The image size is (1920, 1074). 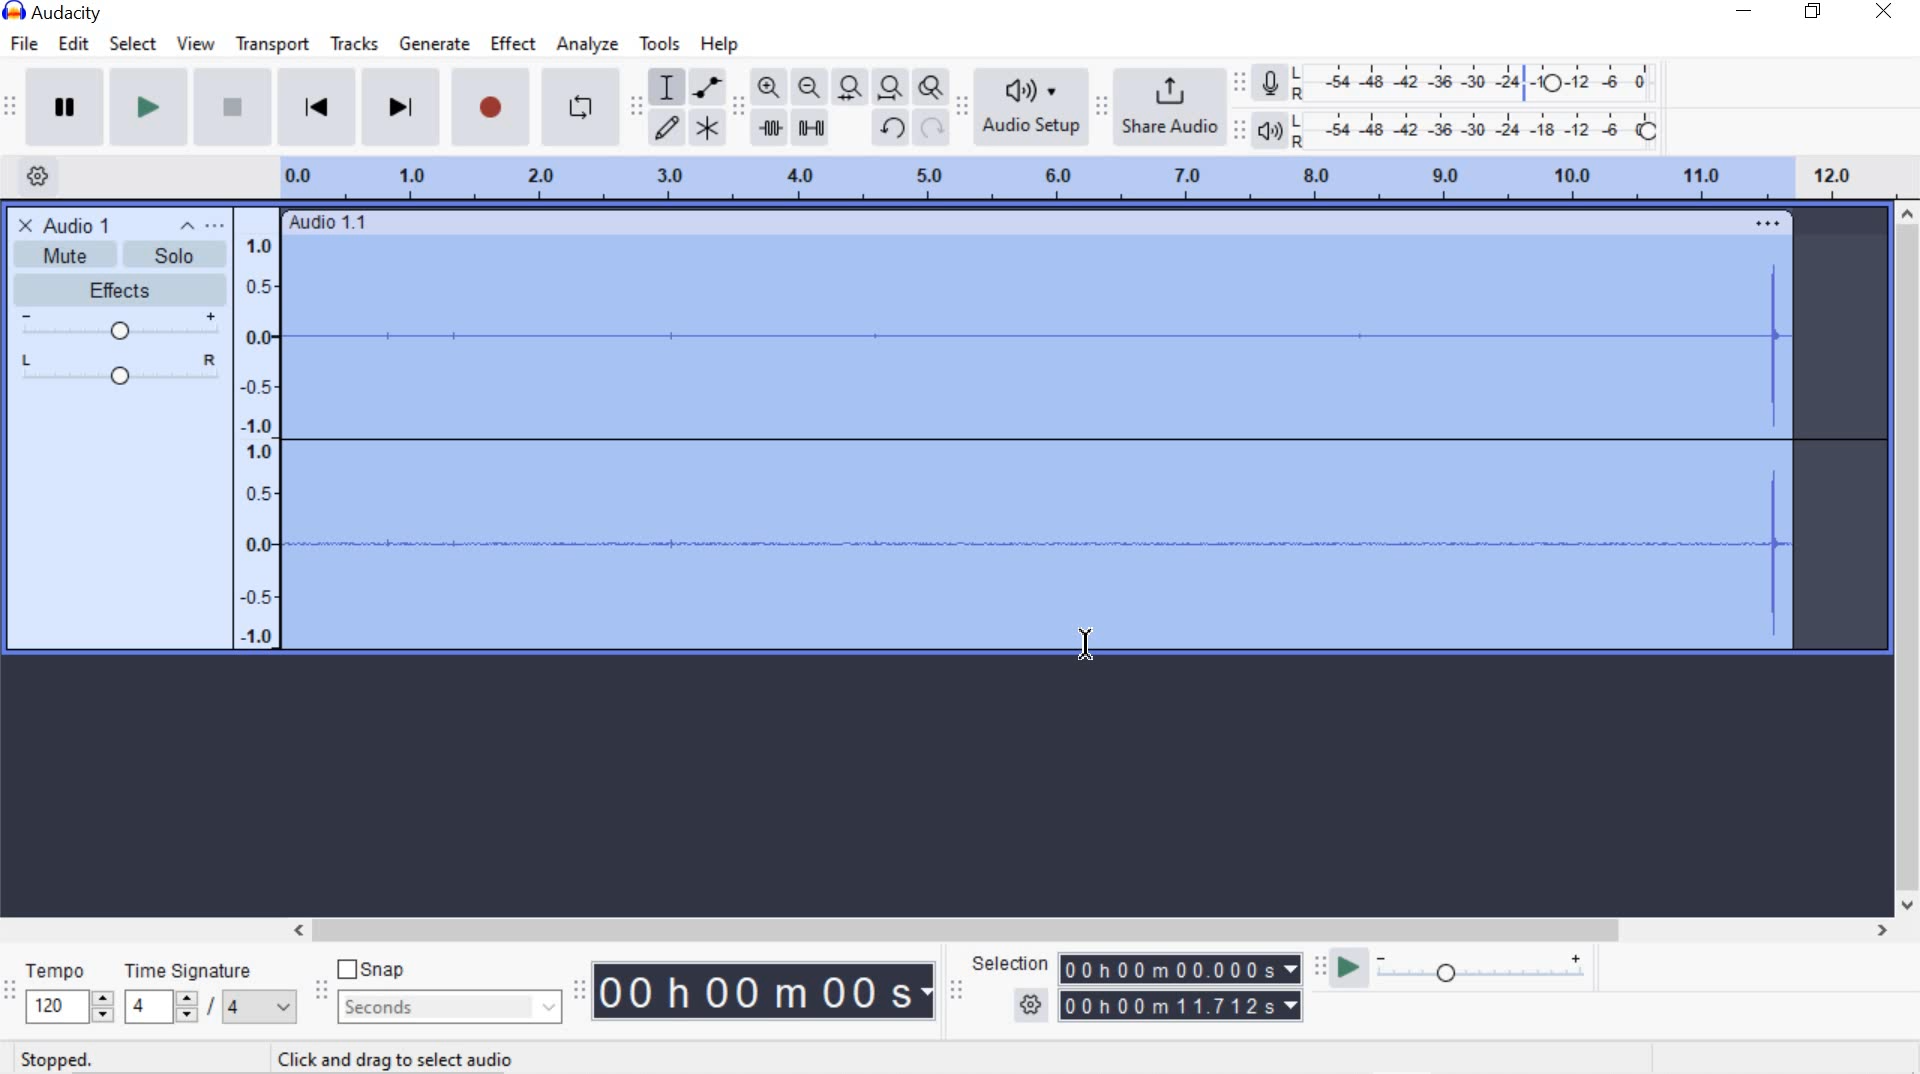 I want to click on TEMPO, so click(x=66, y=992).